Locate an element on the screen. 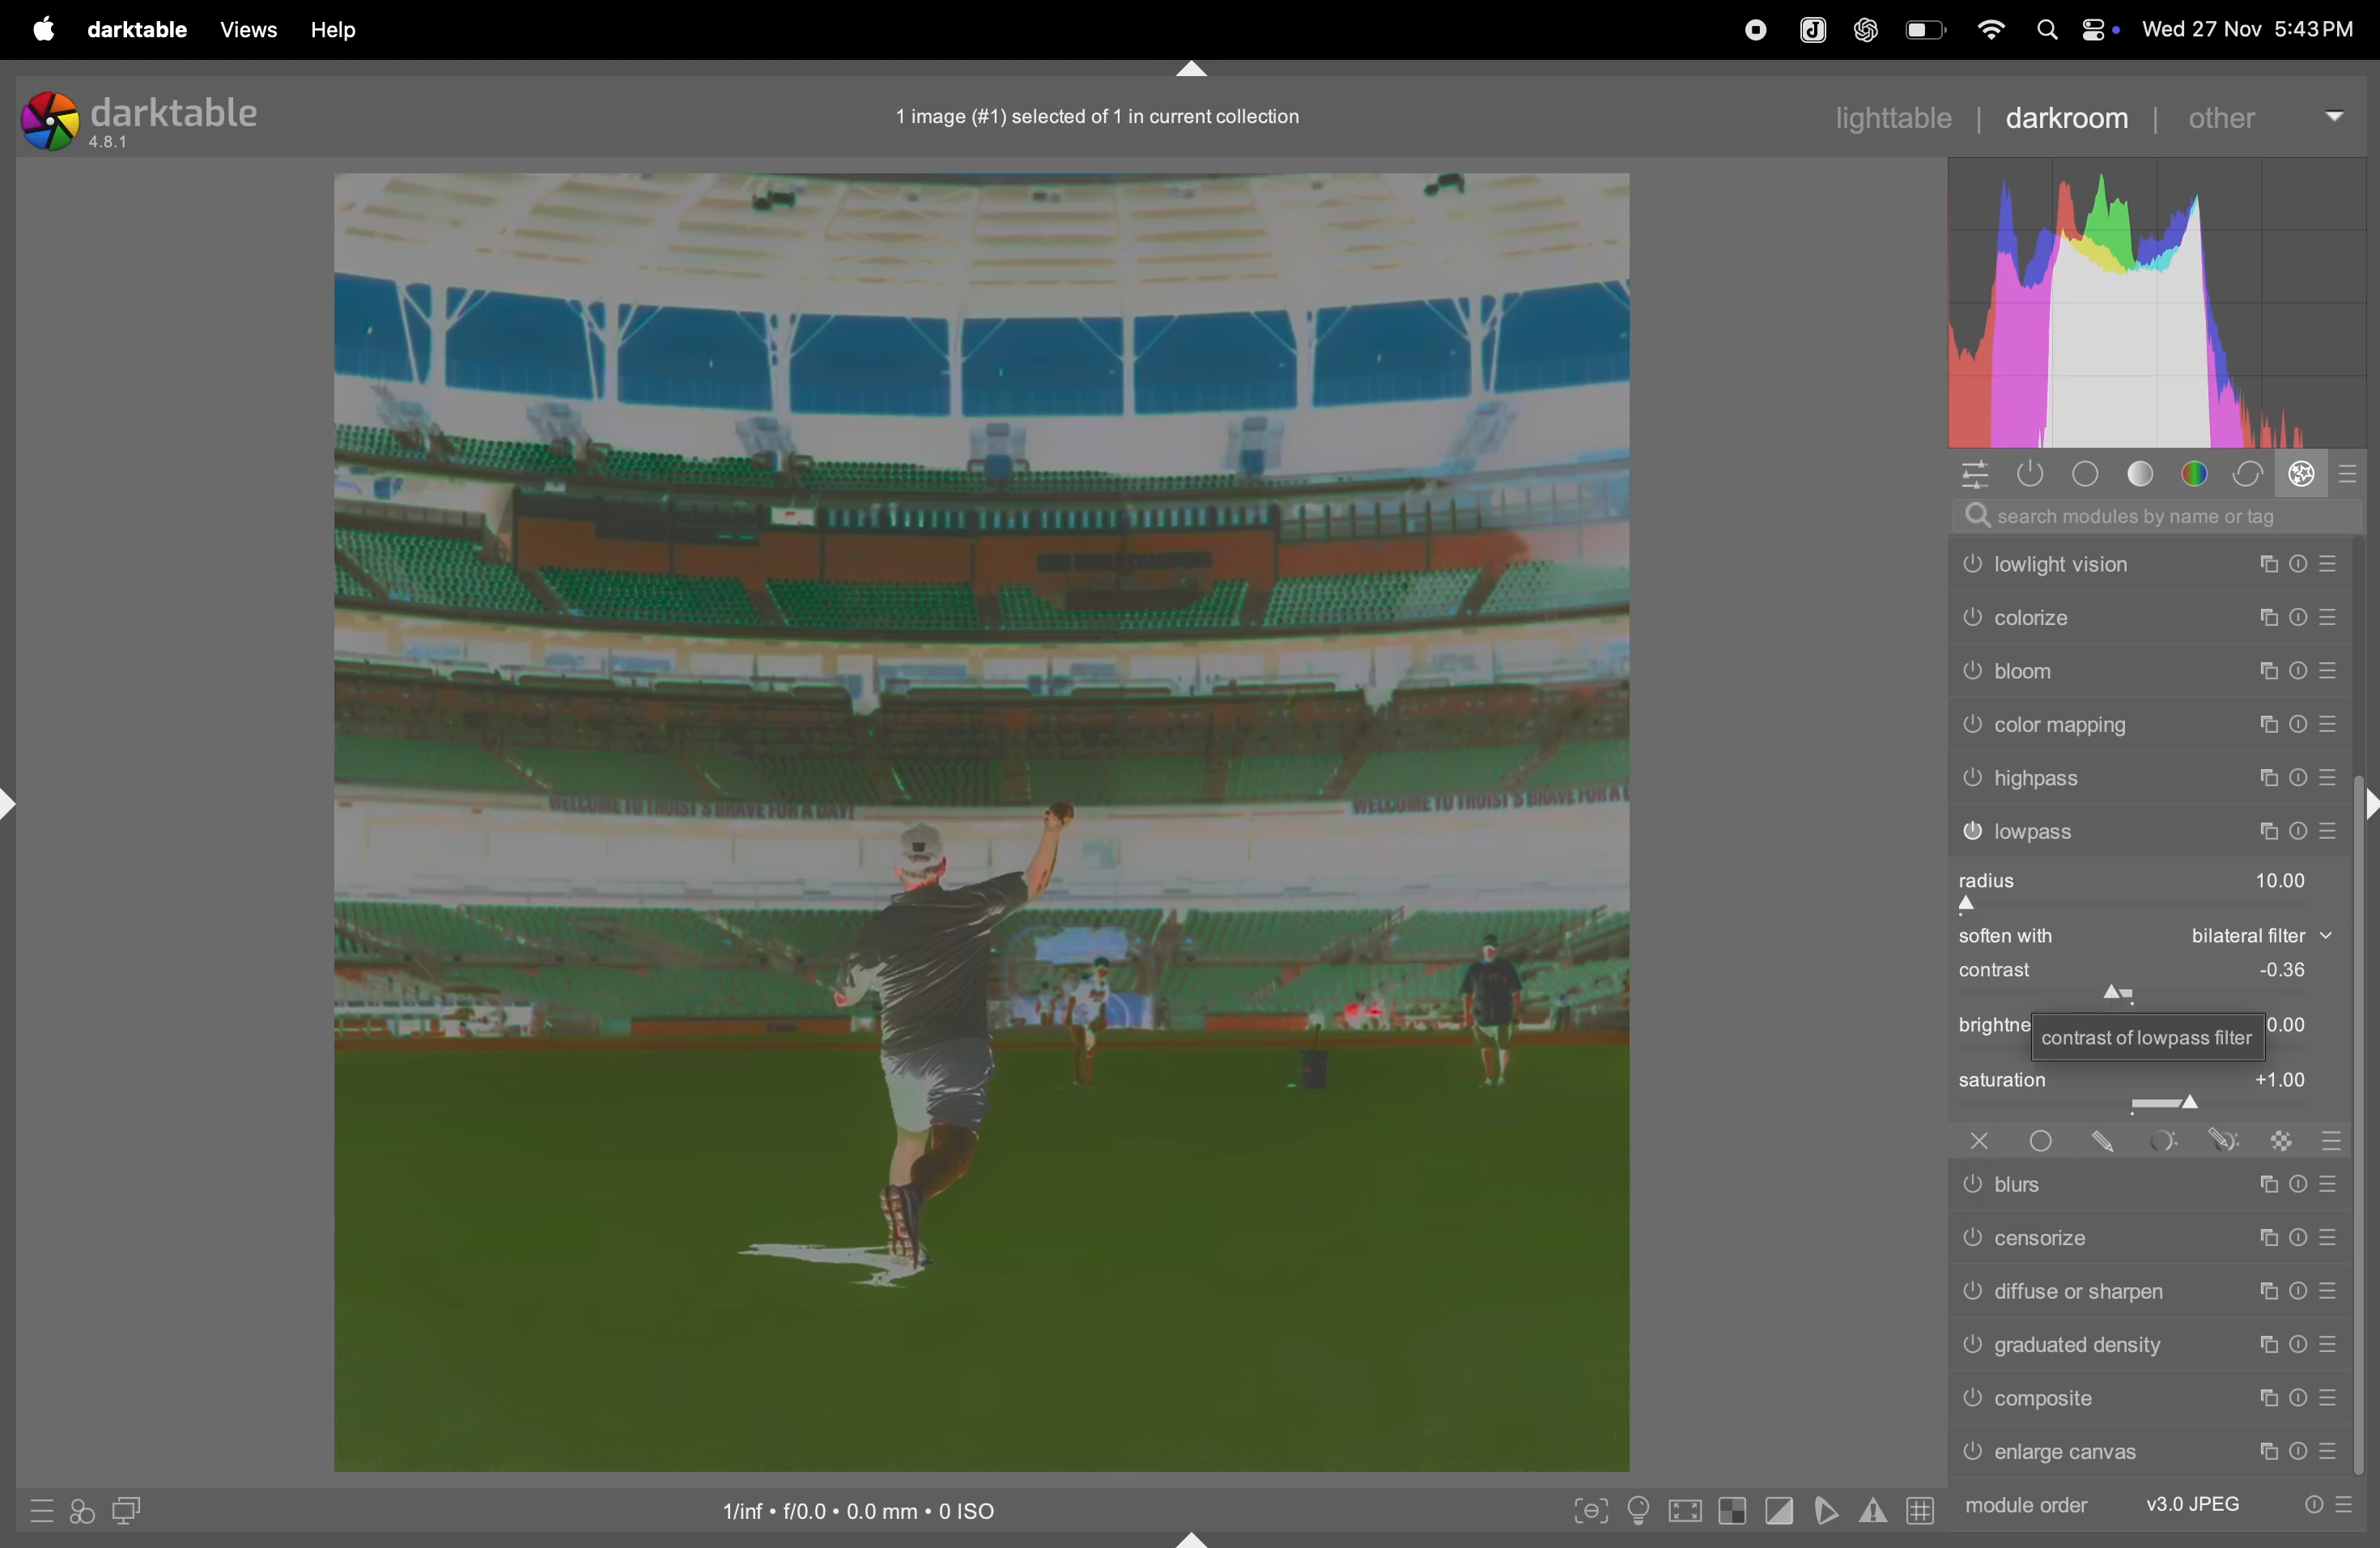 The height and width of the screenshot is (1548, 2380). other is located at coordinates (2264, 115).